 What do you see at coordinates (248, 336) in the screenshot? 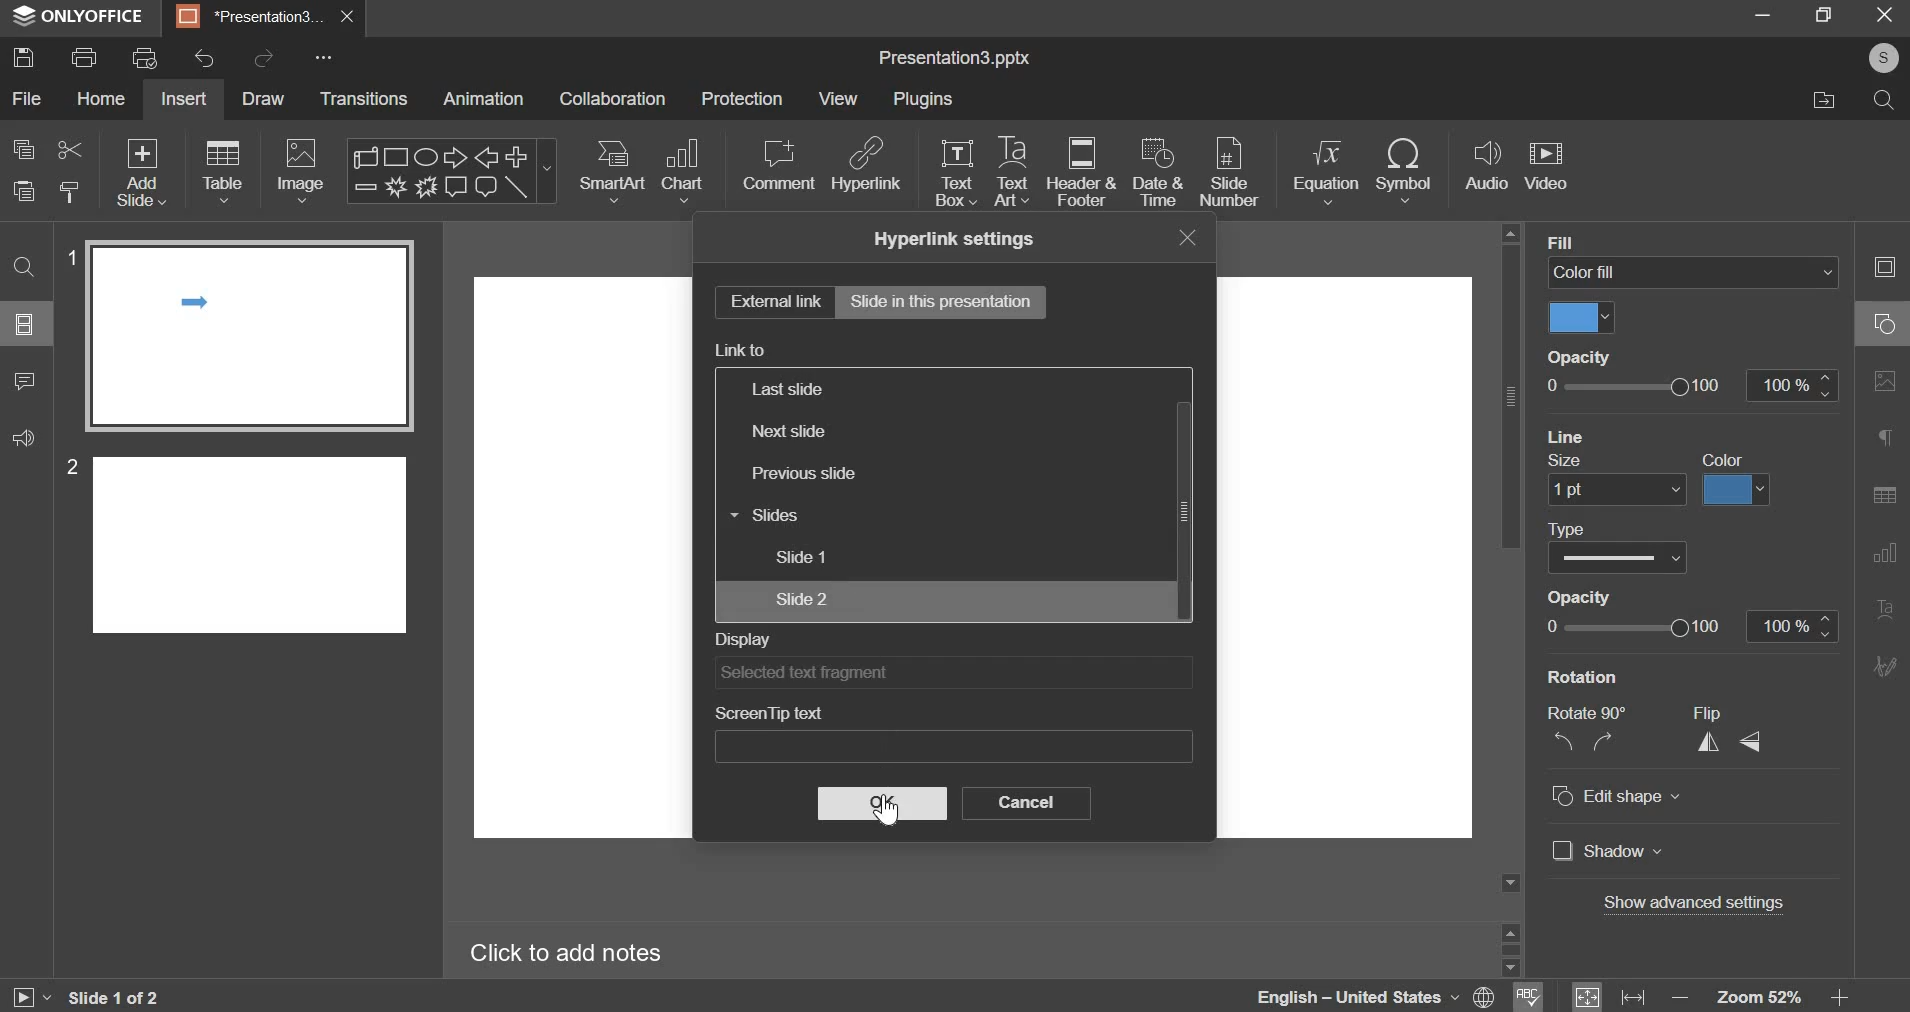
I see `slide 1 preview` at bounding box center [248, 336].